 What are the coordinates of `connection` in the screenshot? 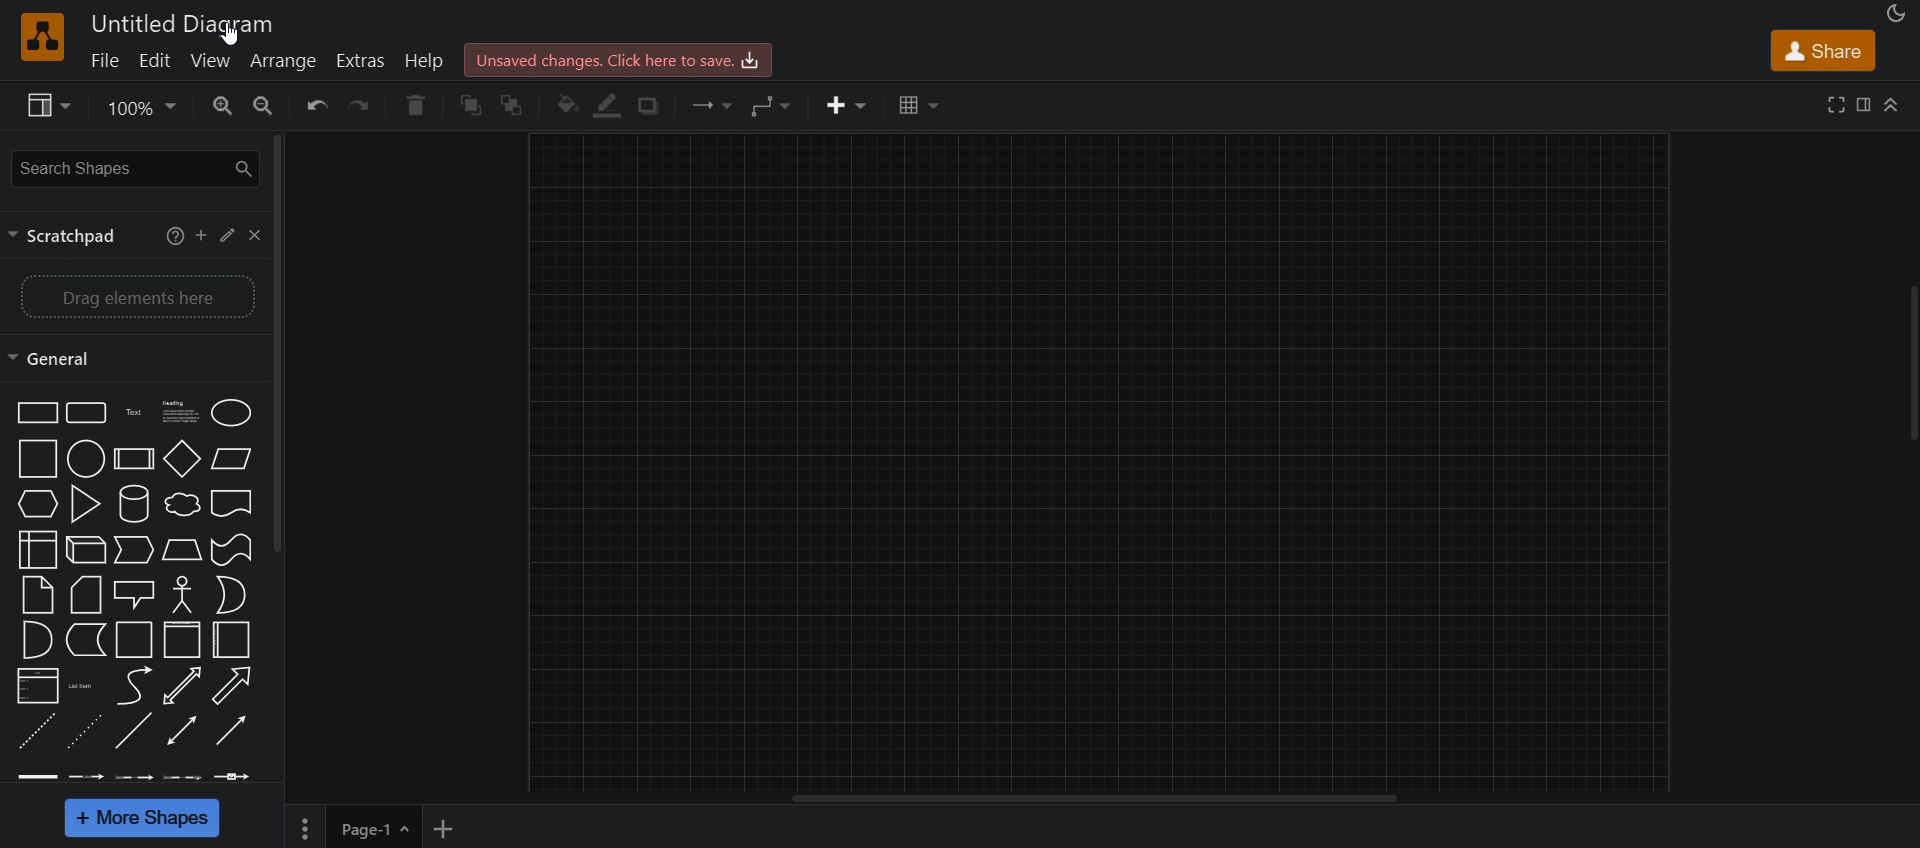 It's located at (706, 104).